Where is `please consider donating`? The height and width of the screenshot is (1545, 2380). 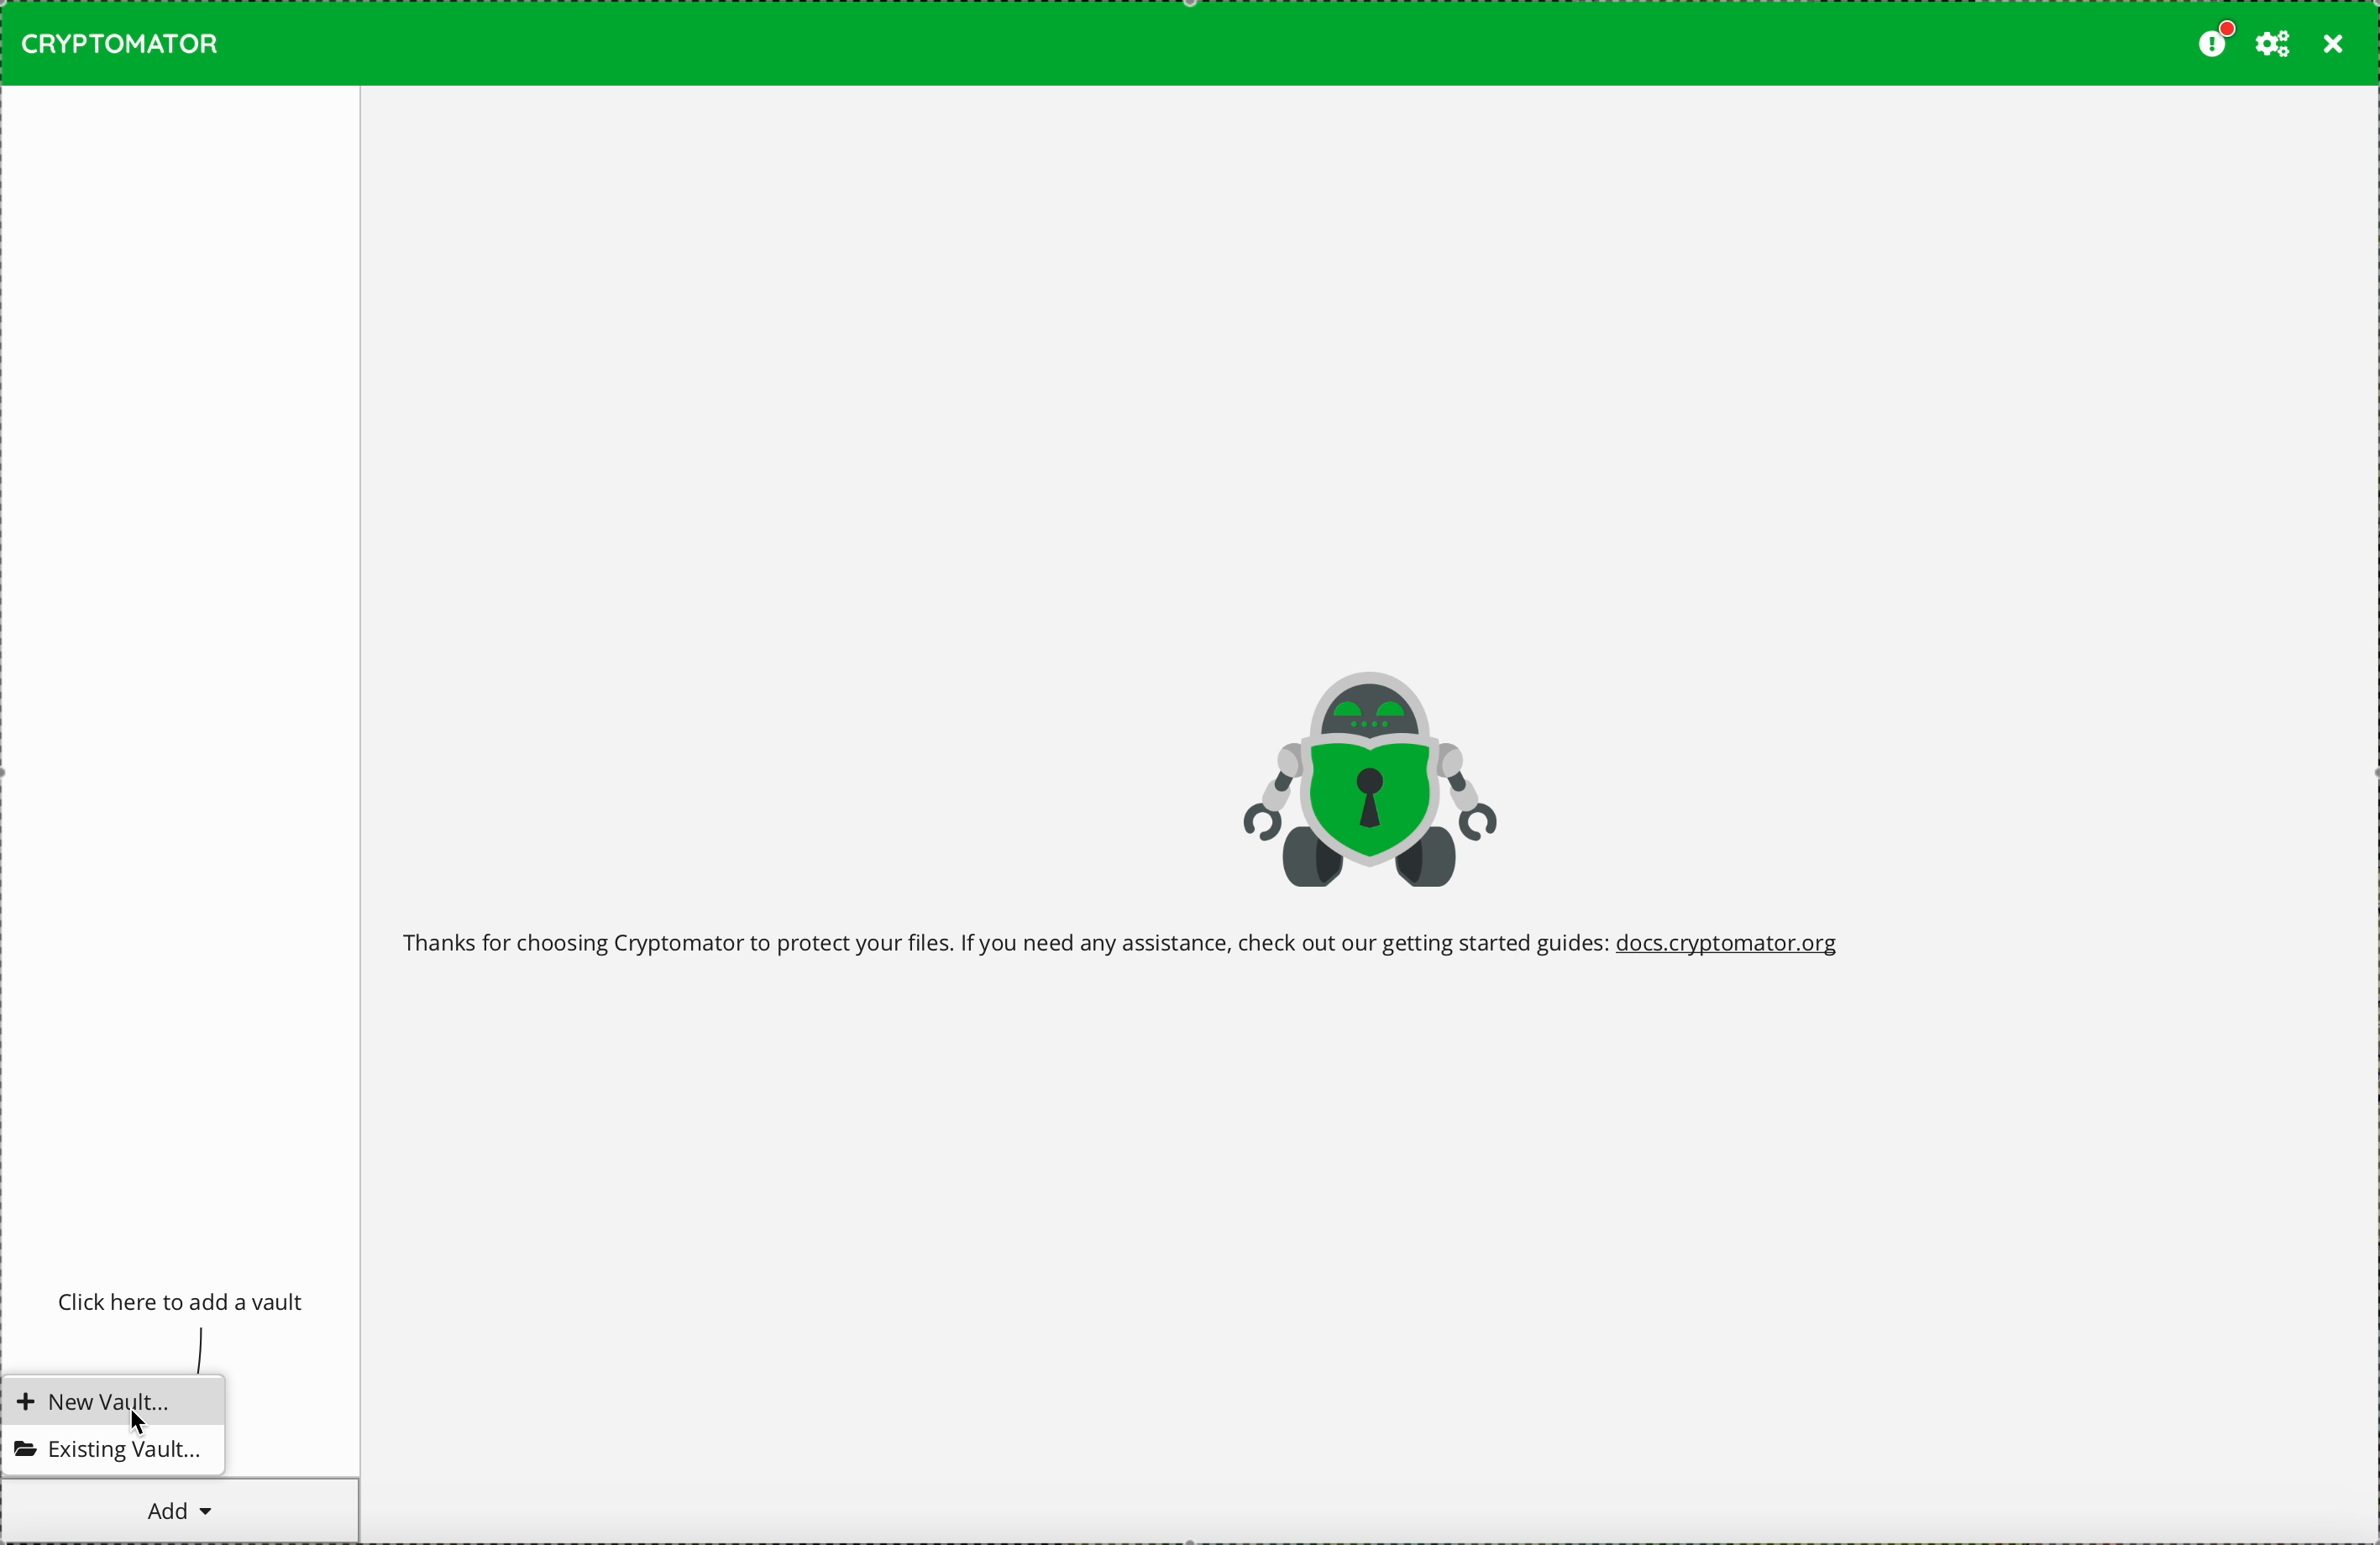 please consider donating is located at coordinates (2213, 41).